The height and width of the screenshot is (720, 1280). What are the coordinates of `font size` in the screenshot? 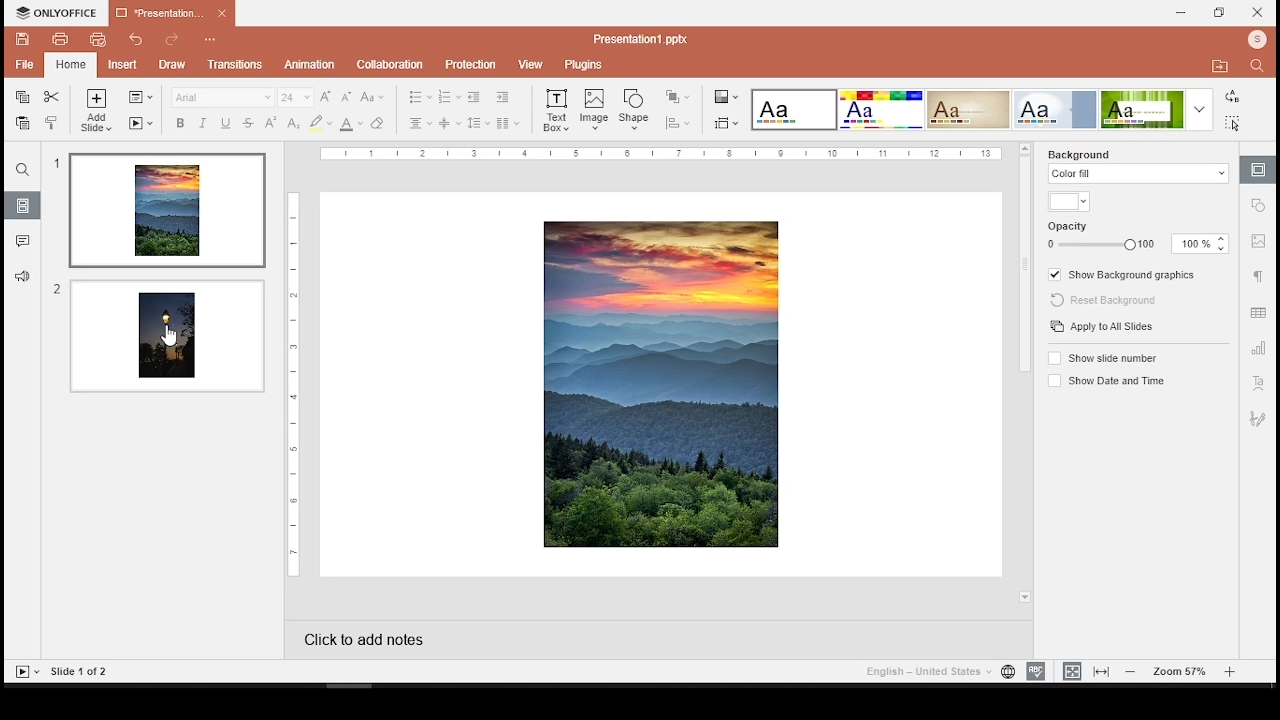 It's located at (293, 97).